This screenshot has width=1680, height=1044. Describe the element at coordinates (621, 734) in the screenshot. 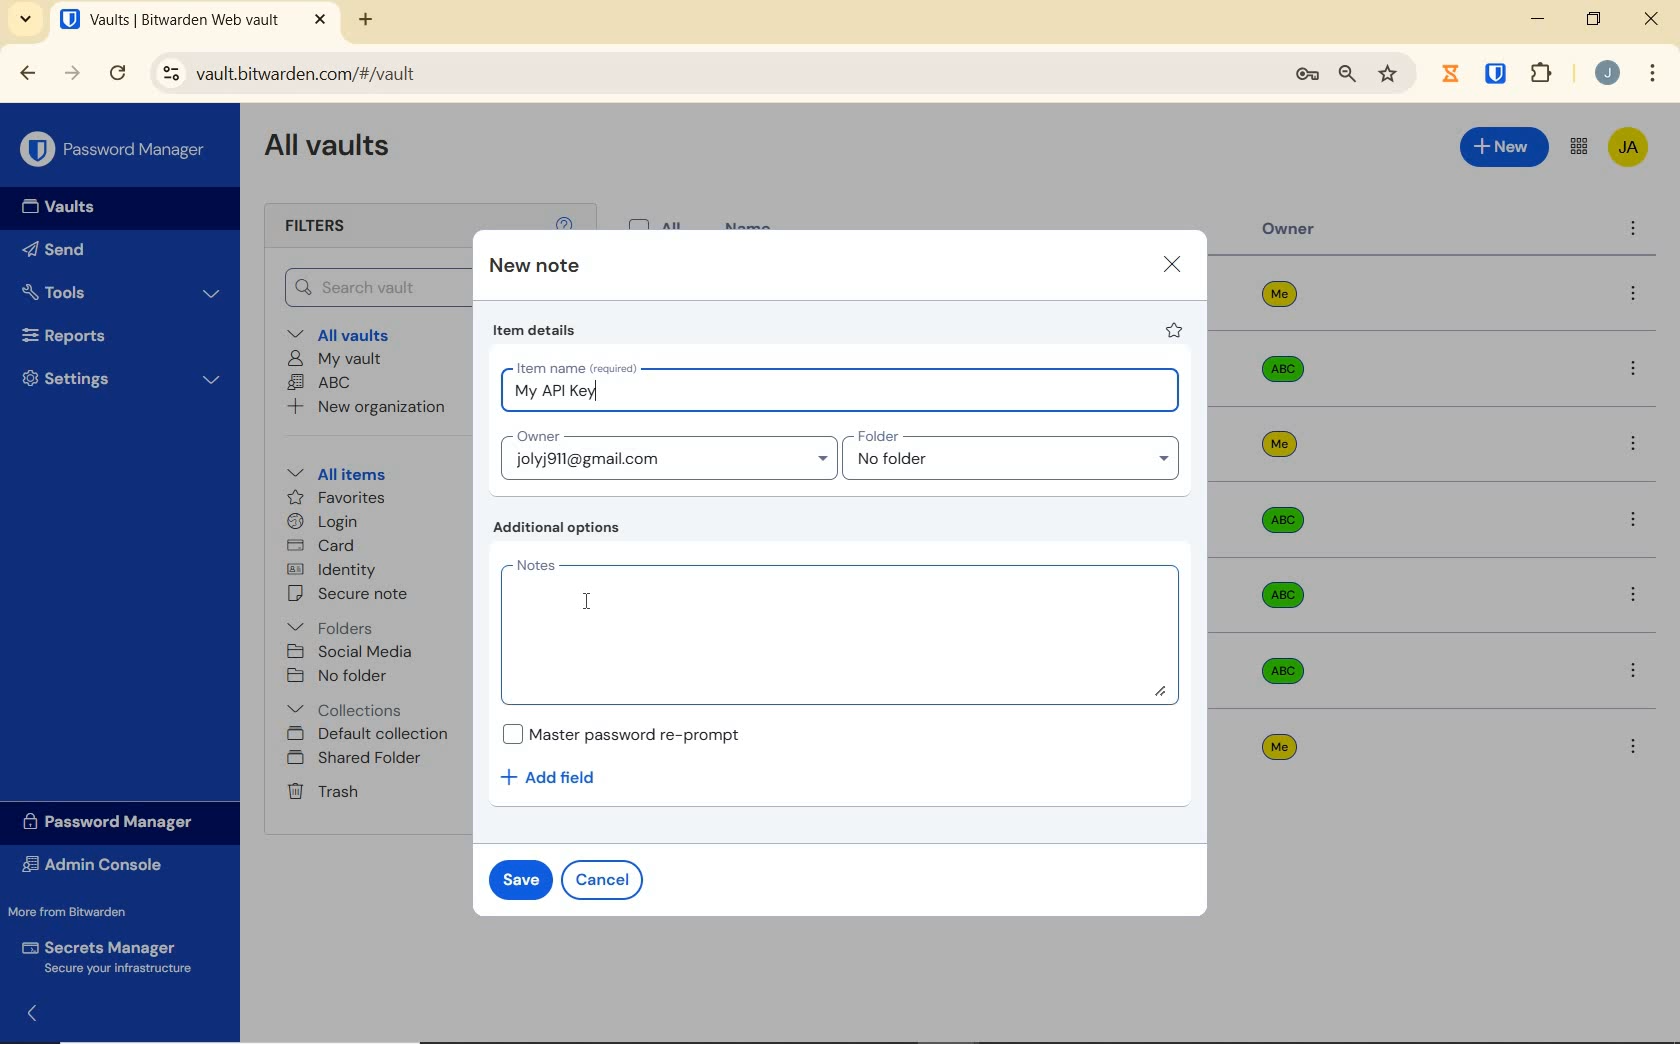

I see `Master password re-prompt` at that location.